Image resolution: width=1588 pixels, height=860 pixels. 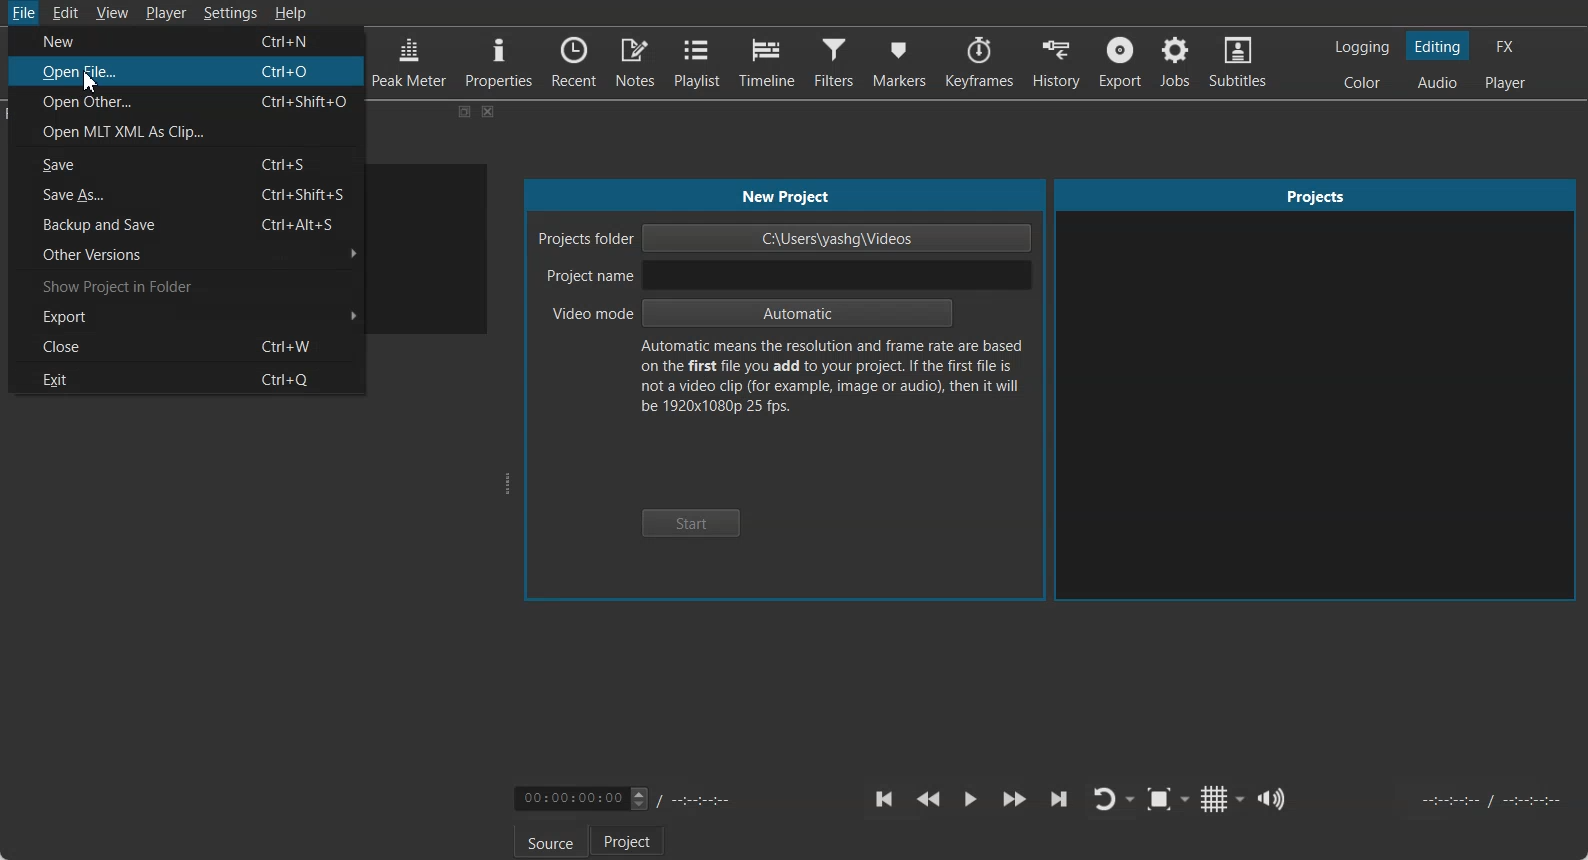 What do you see at coordinates (1439, 83) in the screenshot?
I see `Switching to the Audio layout` at bounding box center [1439, 83].